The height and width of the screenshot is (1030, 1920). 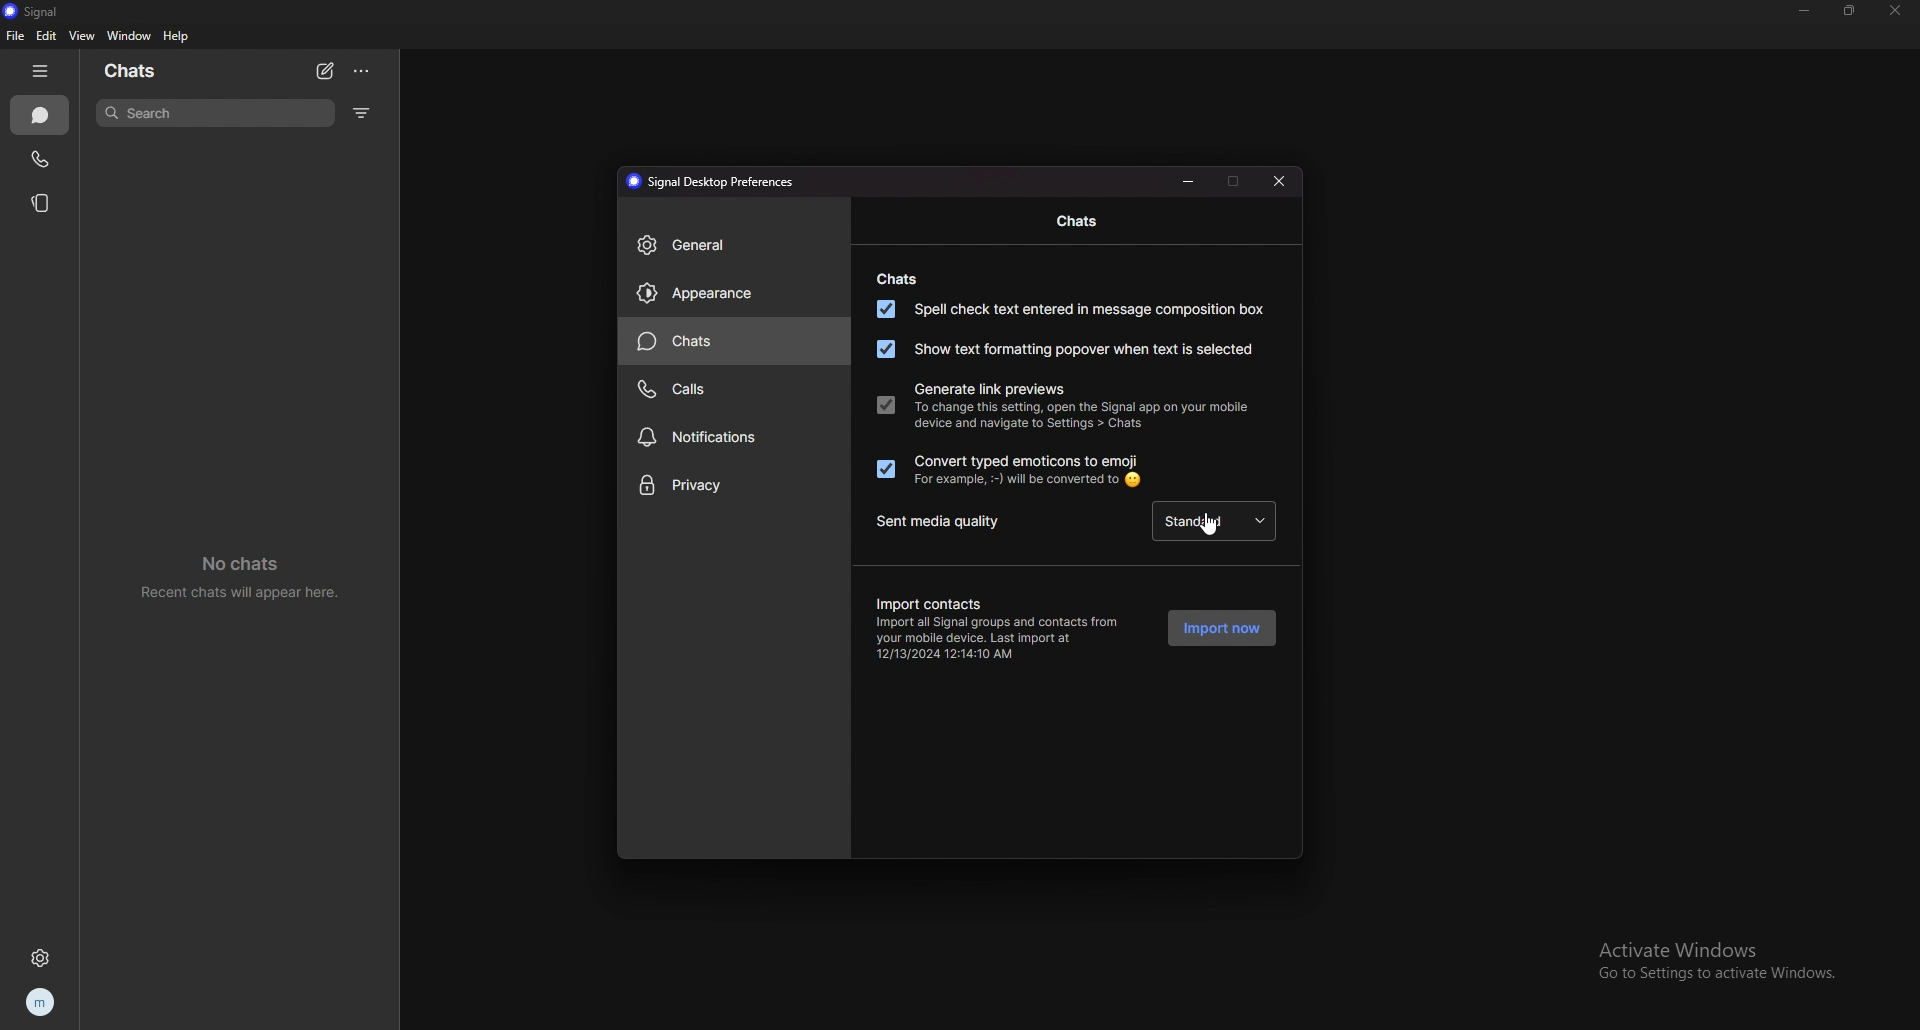 I want to click on general, so click(x=734, y=244).